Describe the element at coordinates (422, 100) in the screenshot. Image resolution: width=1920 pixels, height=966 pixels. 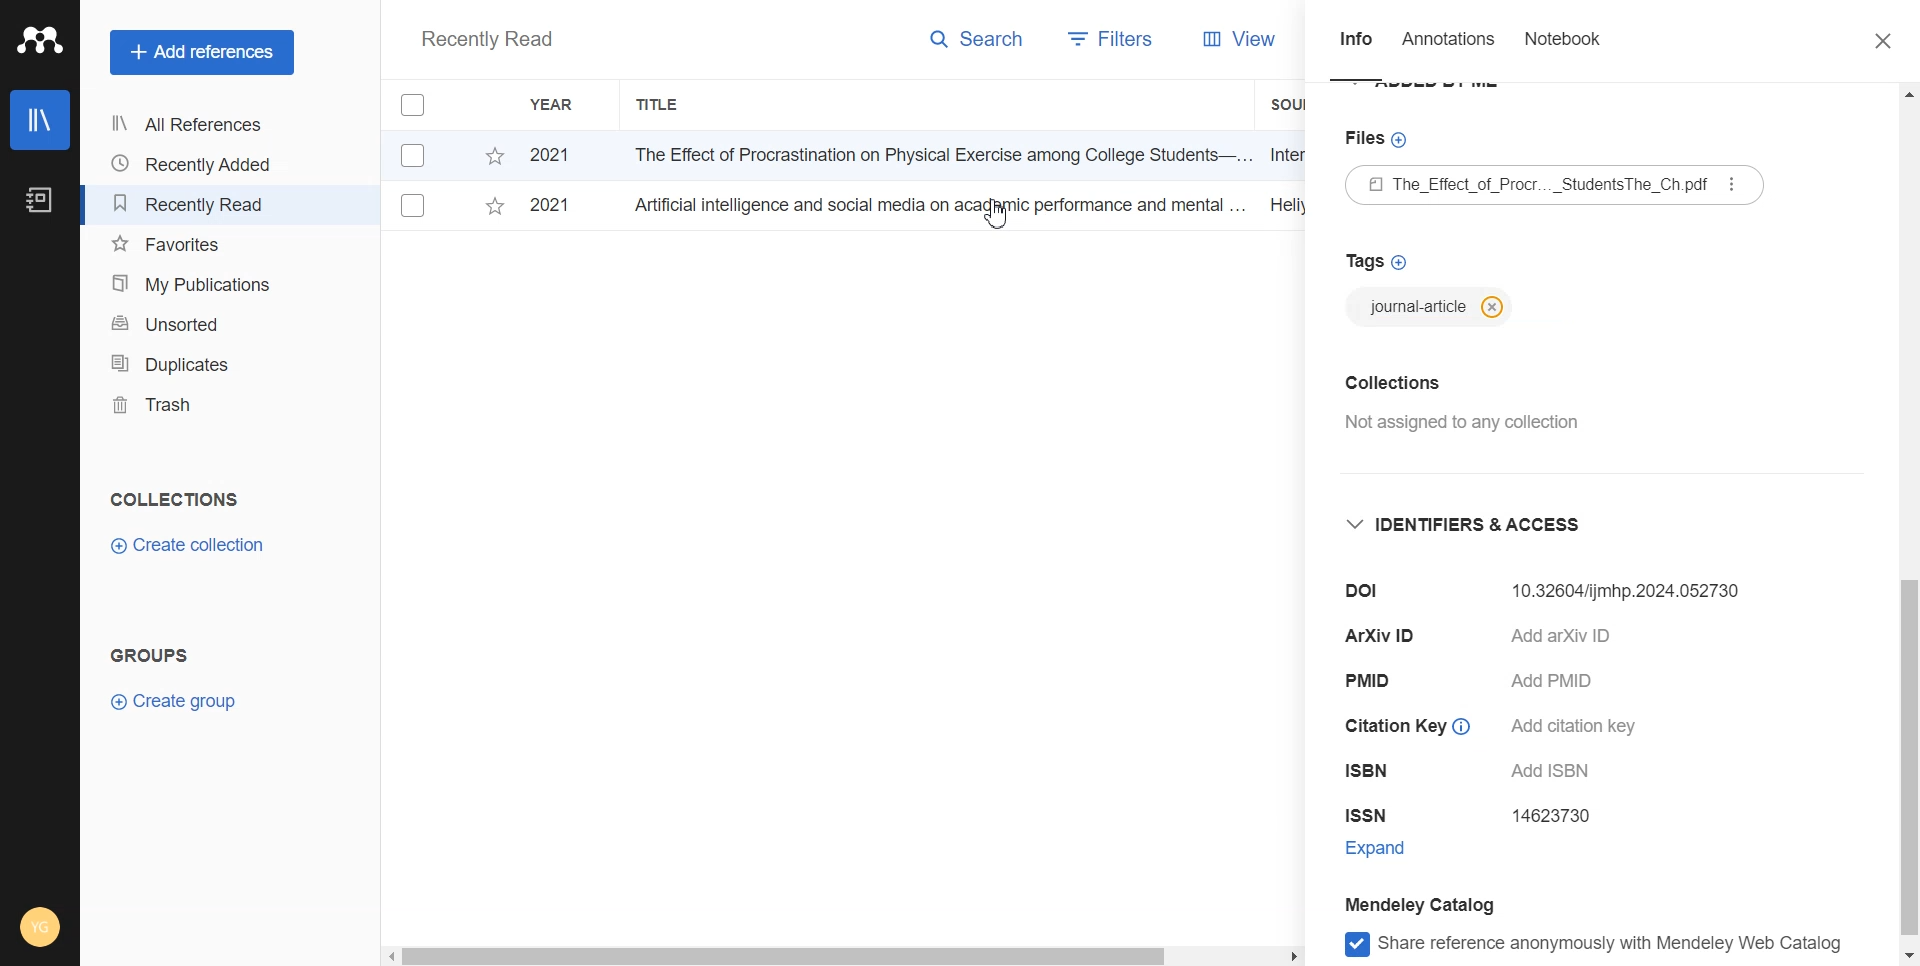
I see `Checkbox` at that location.